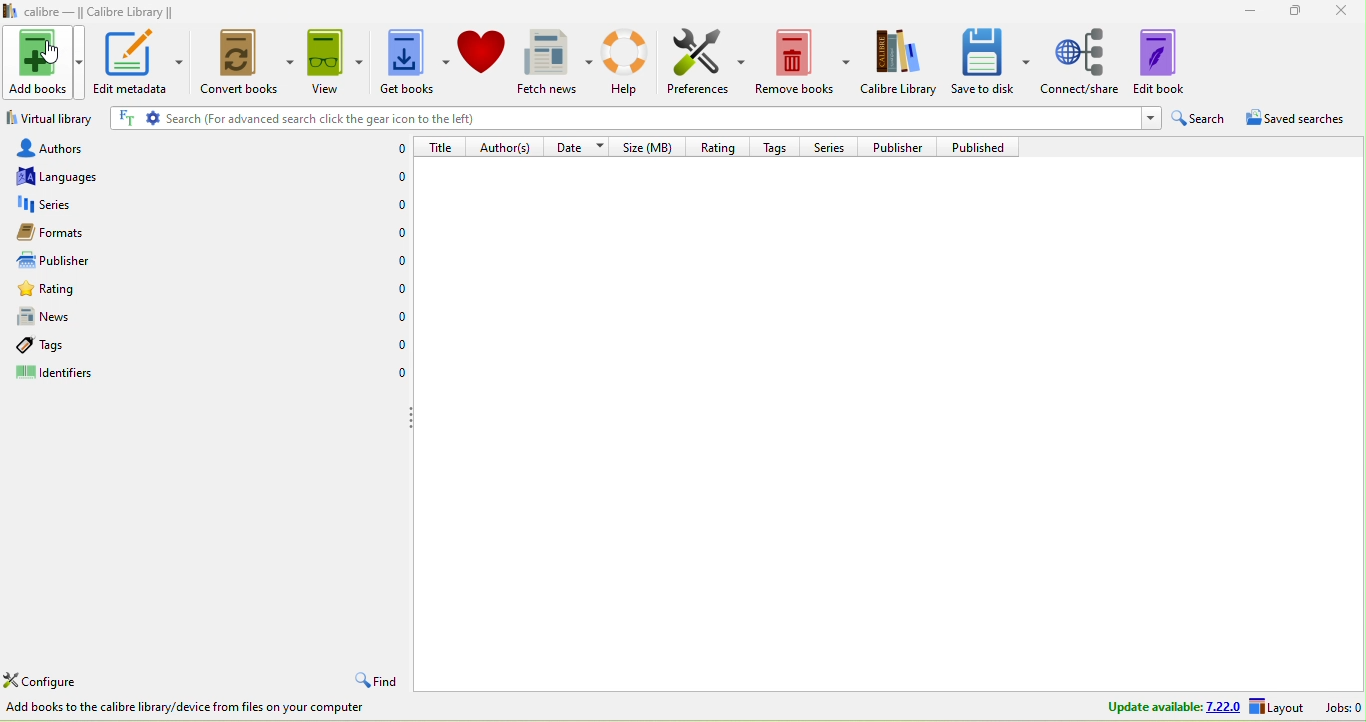  I want to click on maximize, so click(1296, 12).